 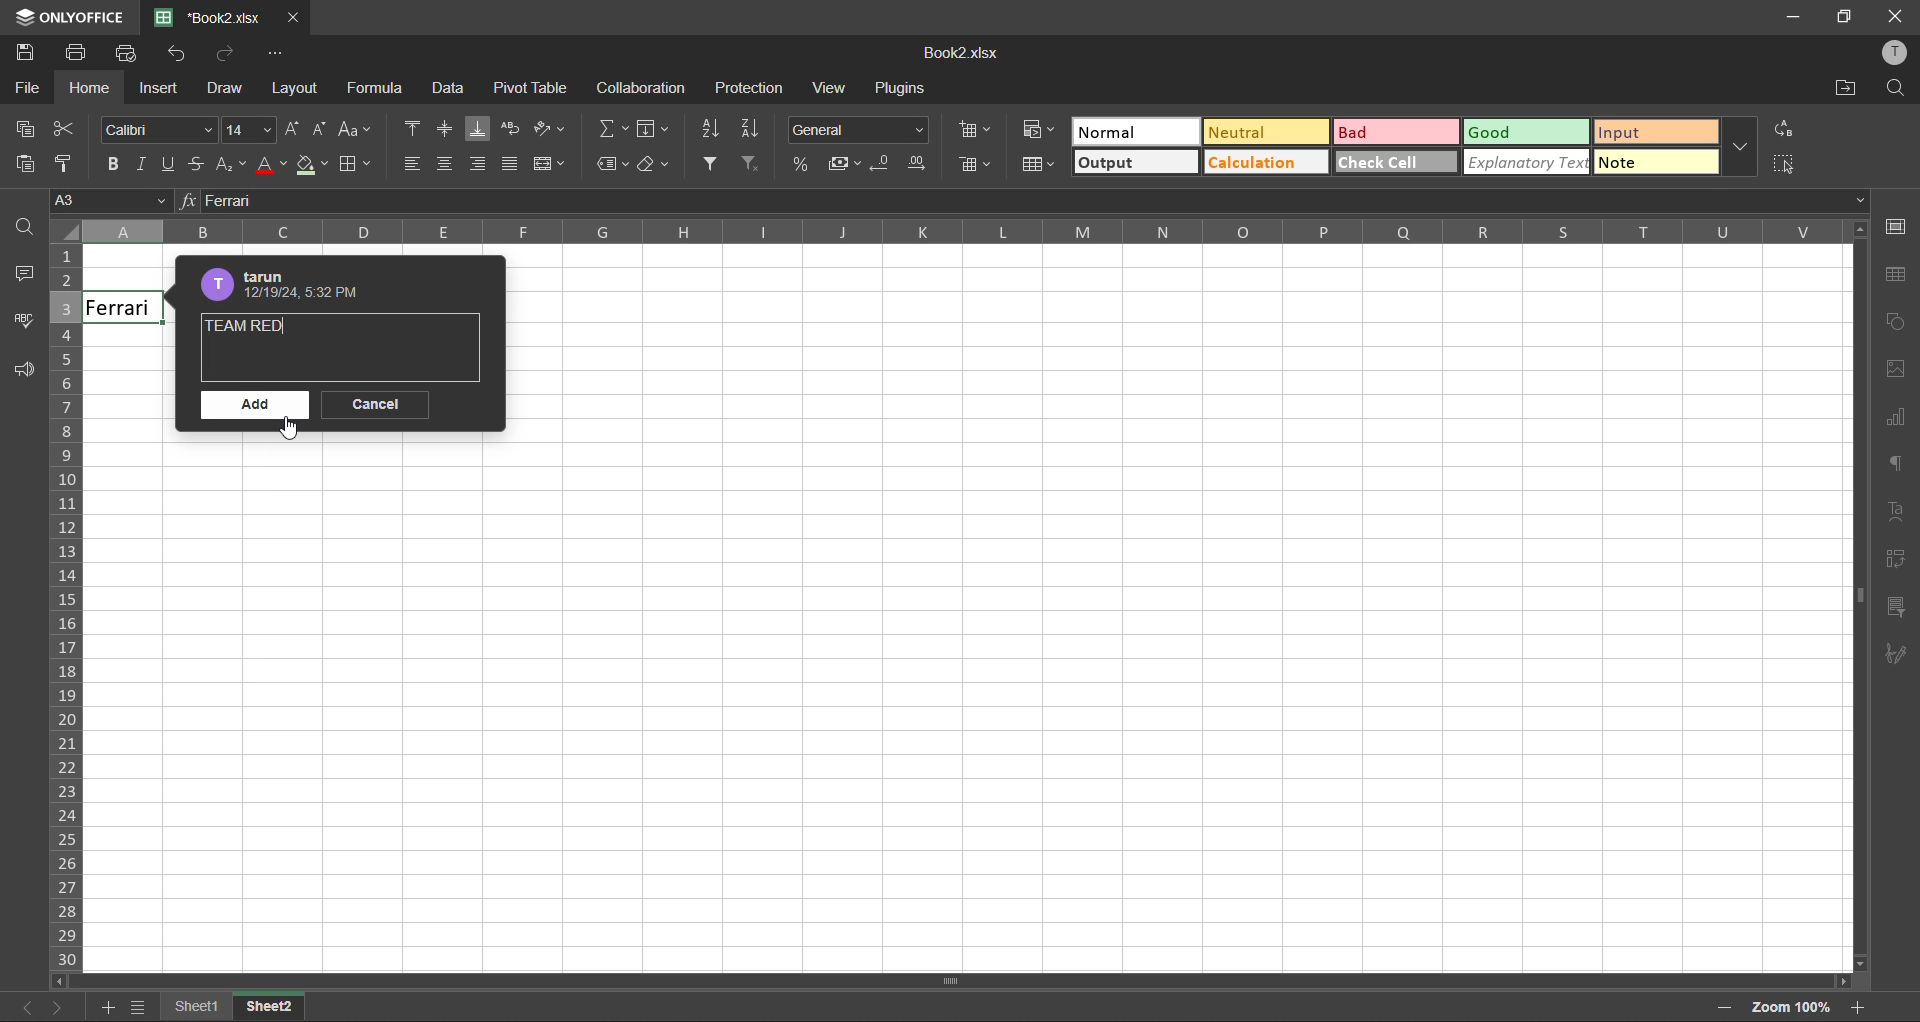 What do you see at coordinates (378, 91) in the screenshot?
I see `formula` at bounding box center [378, 91].